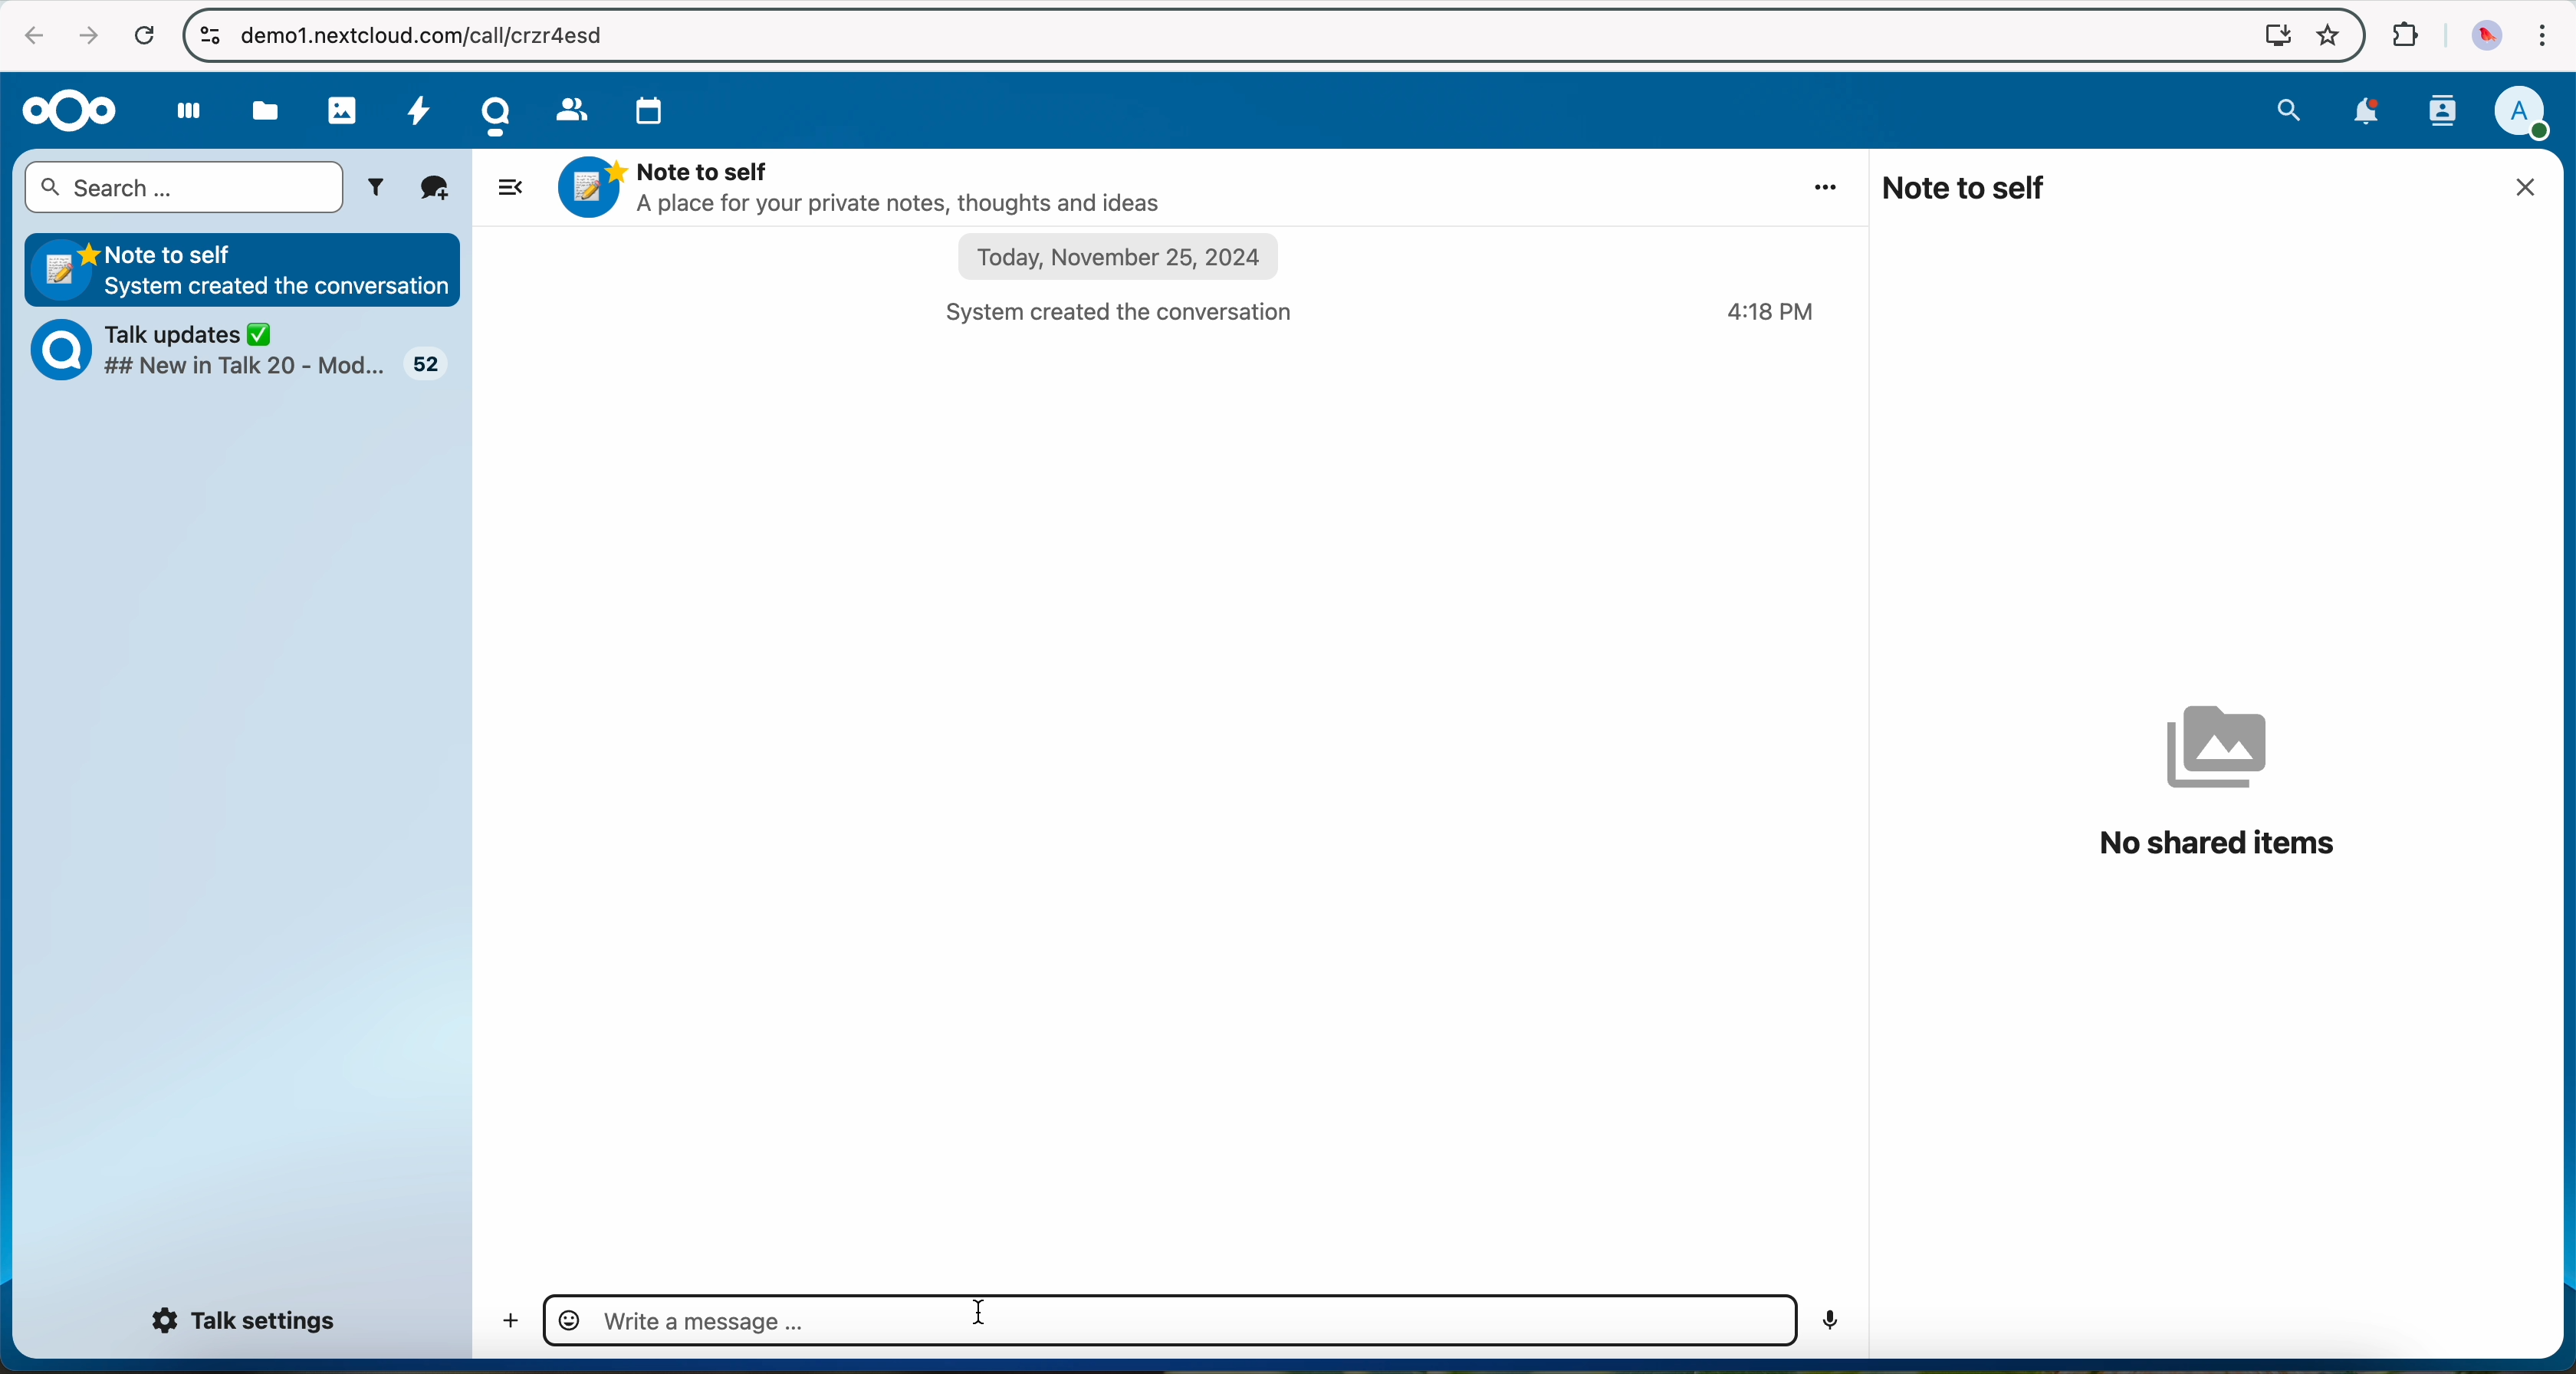 This screenshot has width=2576, height=1374. What do you see at coordinates (2544, 35) in the screenshot?
I see `customize and control Google Chrome` at bounding box center [2544, 35].